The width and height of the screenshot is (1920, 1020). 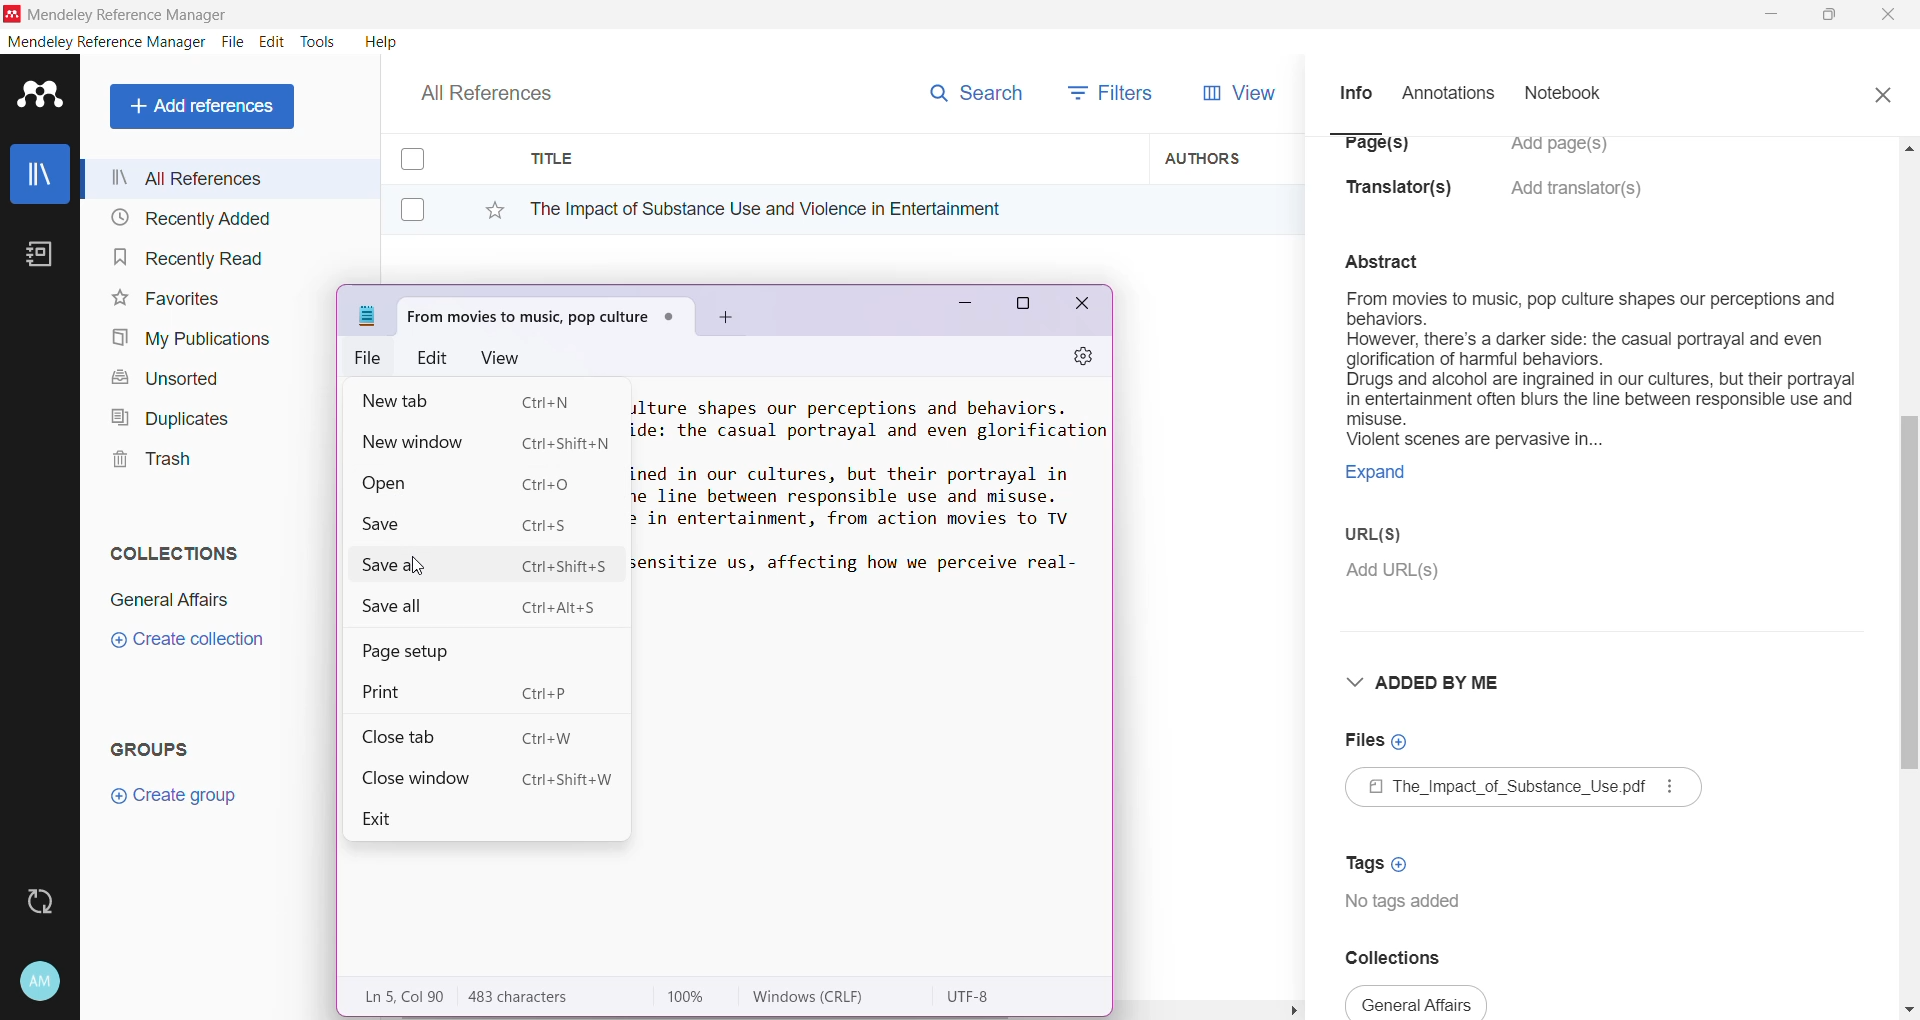 What do you see at coordinates (727, 318) in the screenshot?
I see `Add New Tab` at bounding box center [727, 318].